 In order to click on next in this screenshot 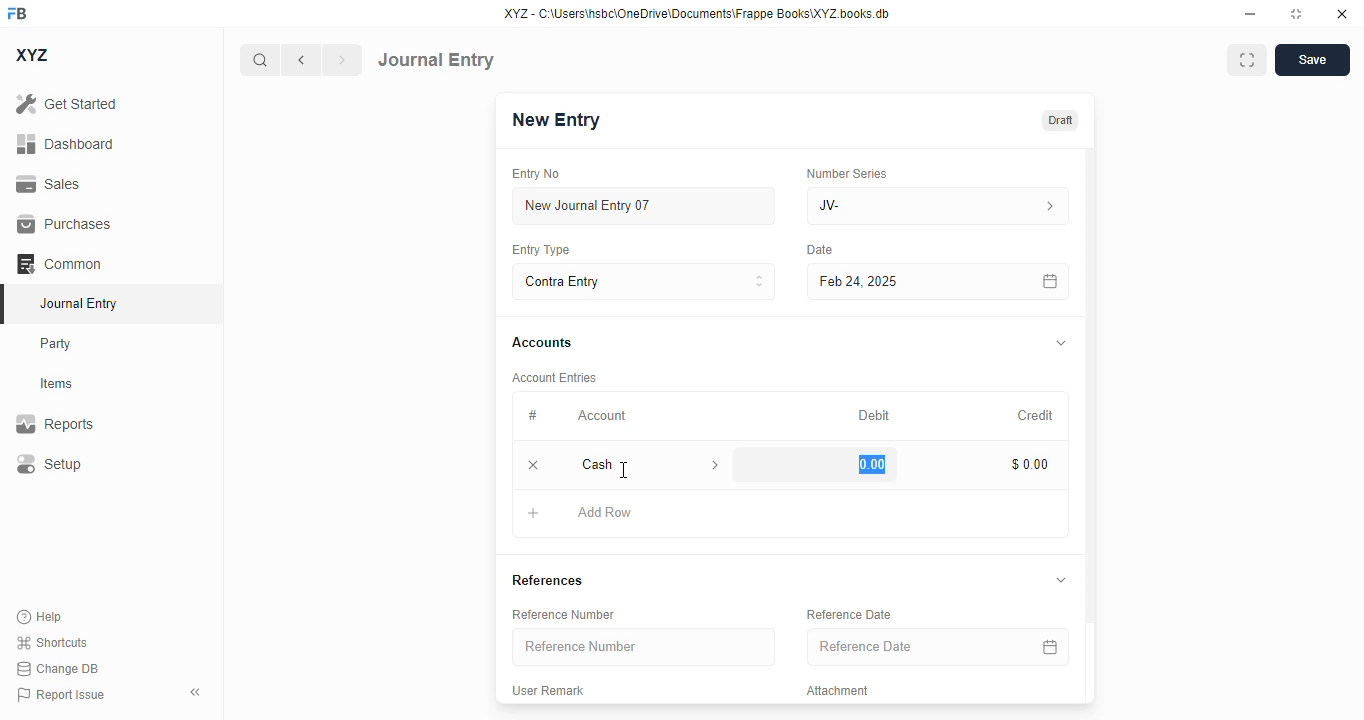, I will do `click(343, 60)`.